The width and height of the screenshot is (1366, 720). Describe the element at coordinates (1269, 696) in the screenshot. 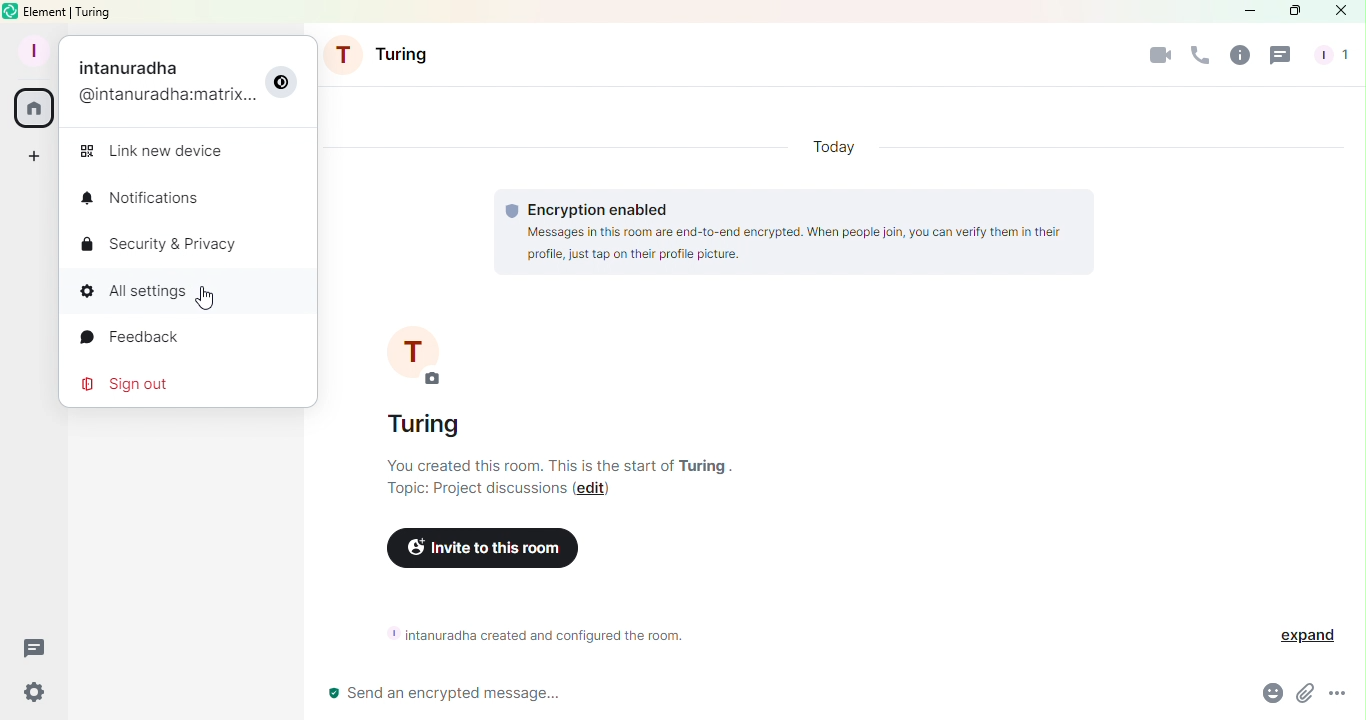

I see `Emoji` at that location.